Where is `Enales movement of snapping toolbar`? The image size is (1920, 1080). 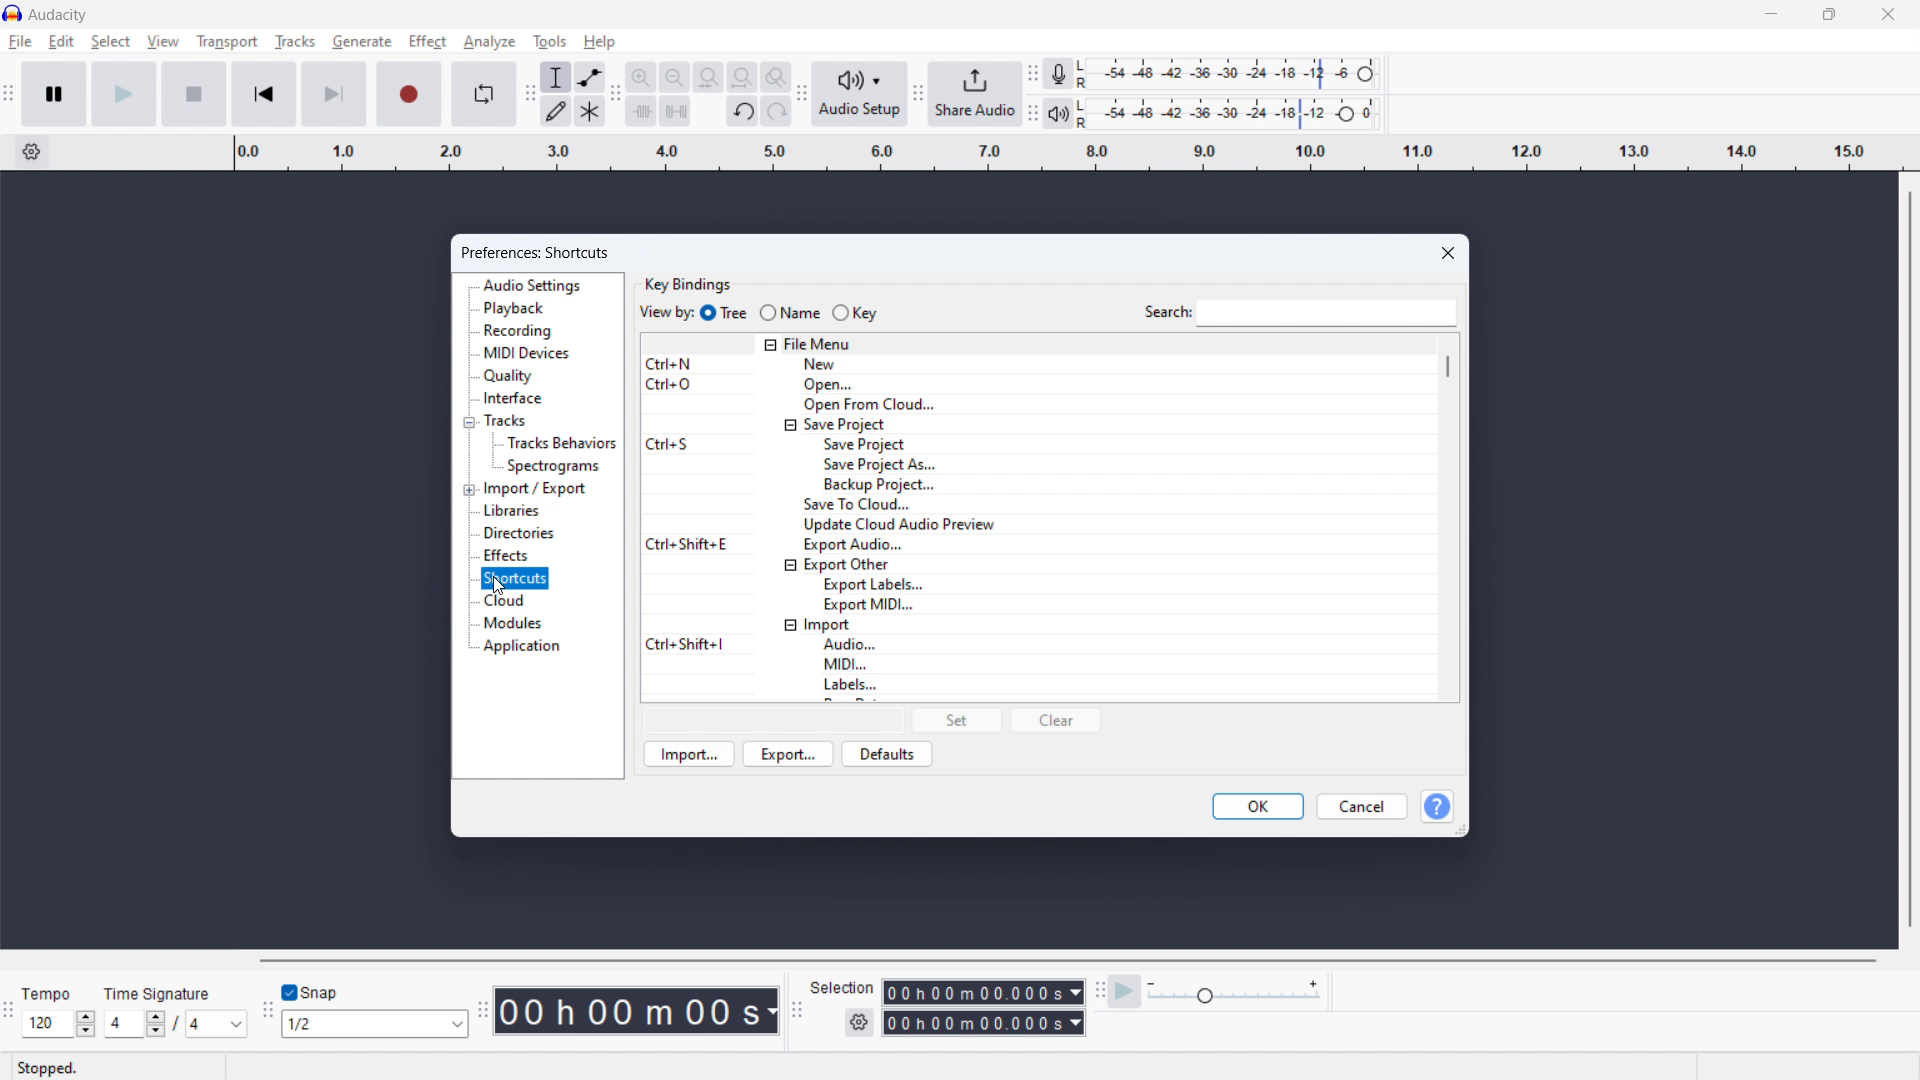 Enales movement of snapping toolbar is located at coordinates (266, 1012).